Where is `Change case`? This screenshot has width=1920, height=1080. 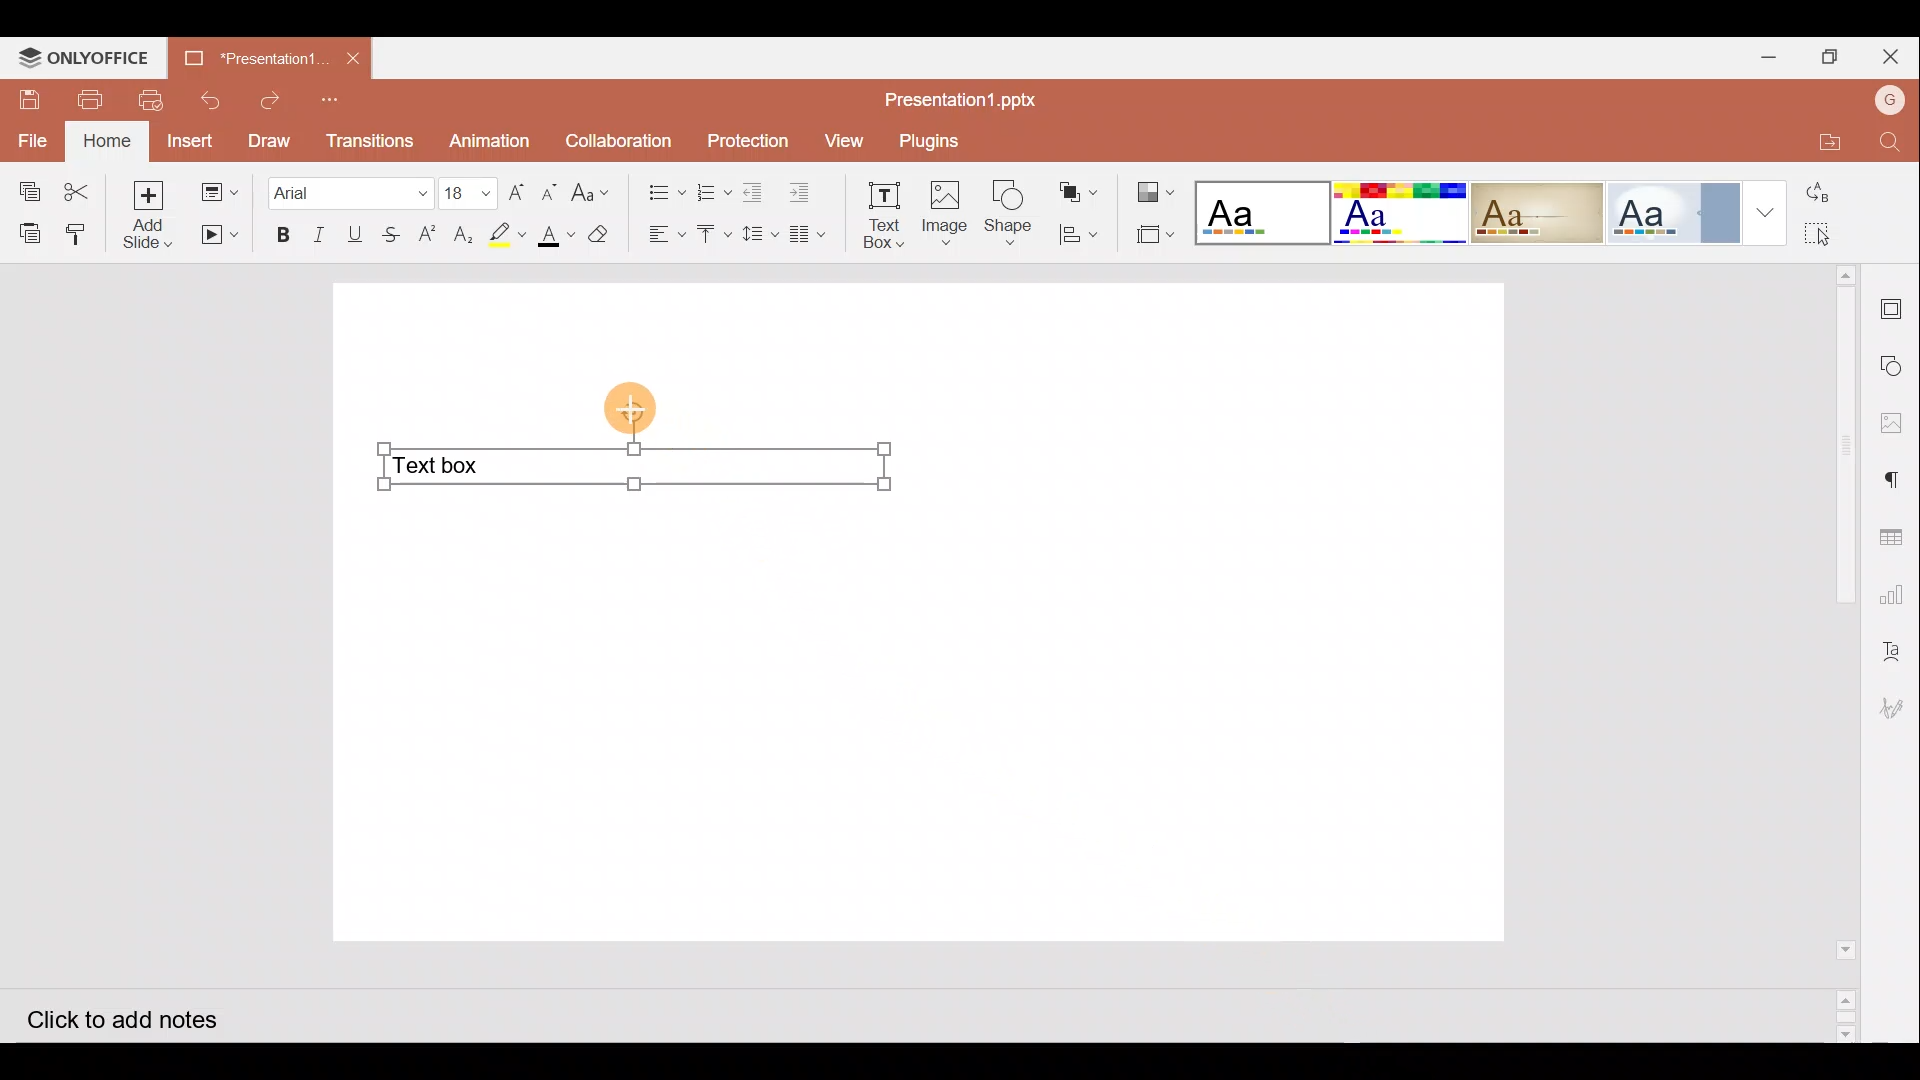 Change case is located at coordinates (595, 189).